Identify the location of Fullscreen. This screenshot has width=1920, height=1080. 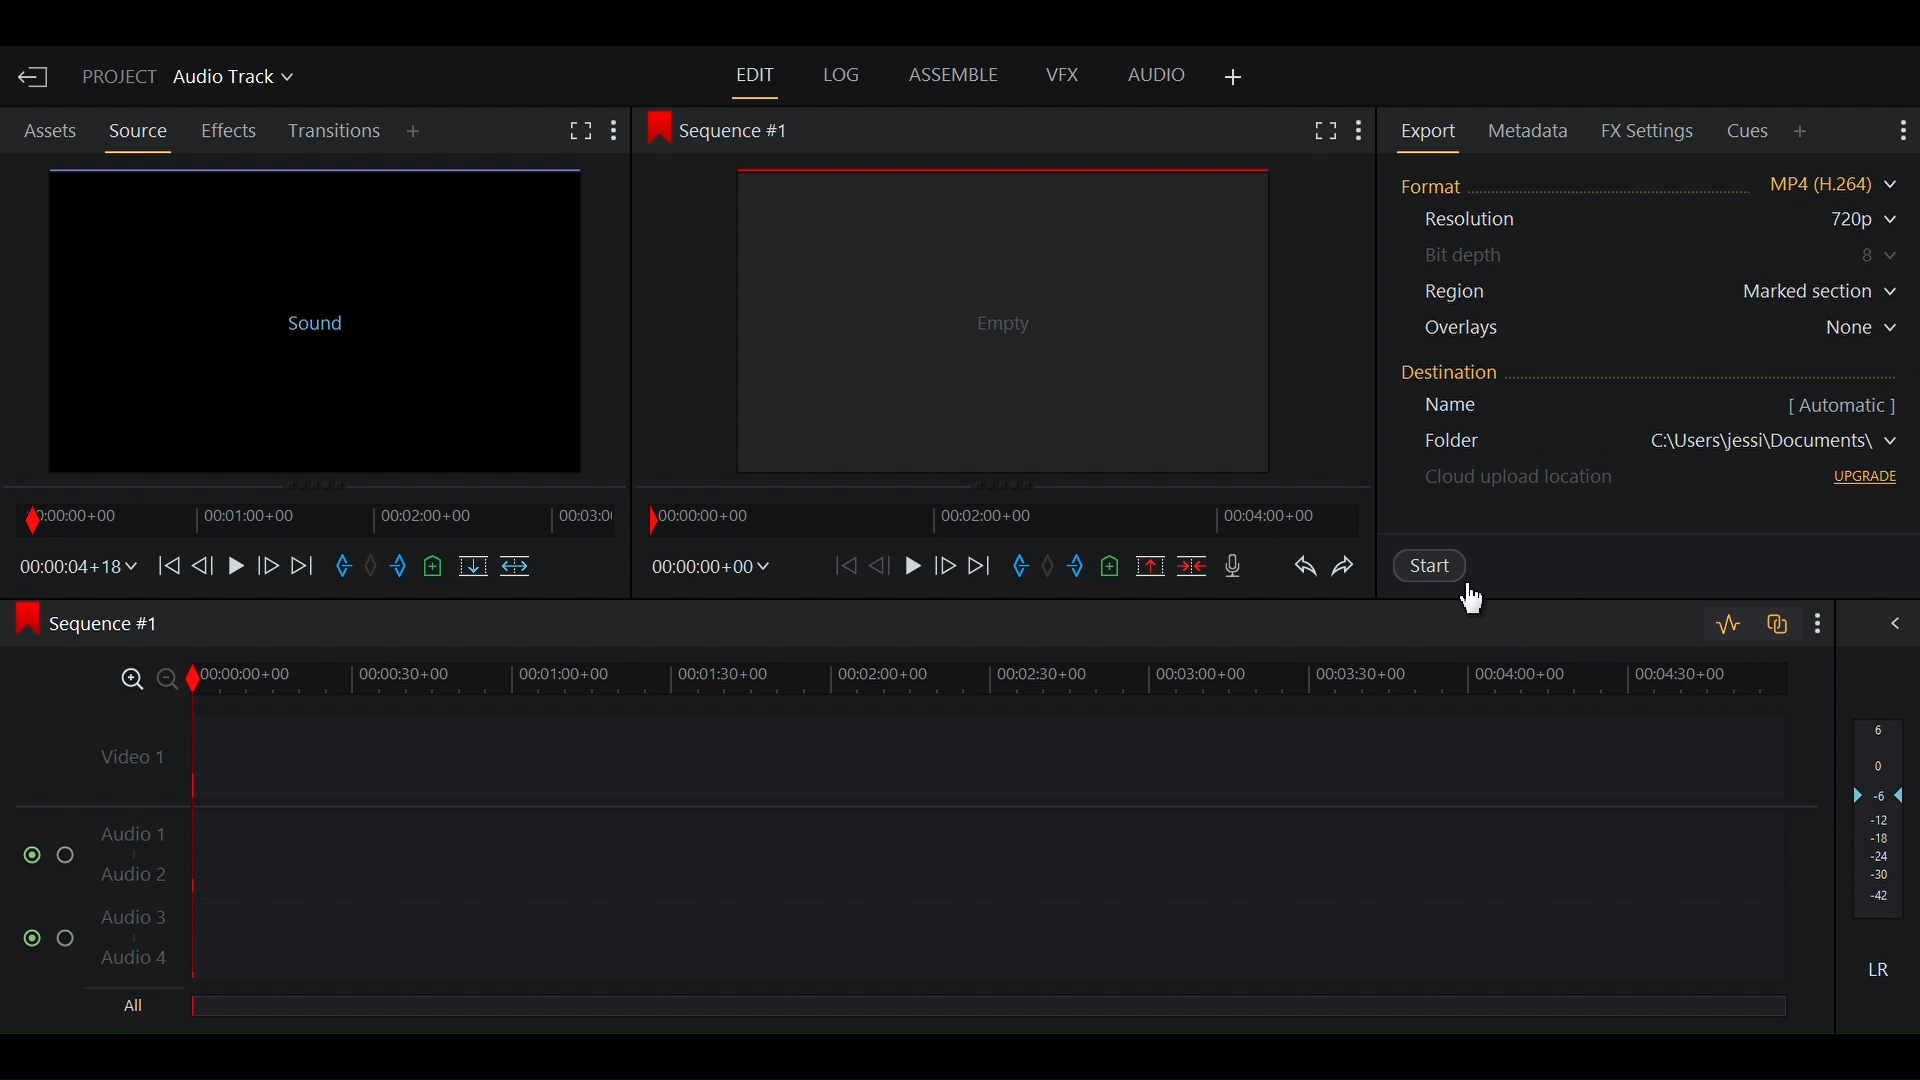
(1323, 130).